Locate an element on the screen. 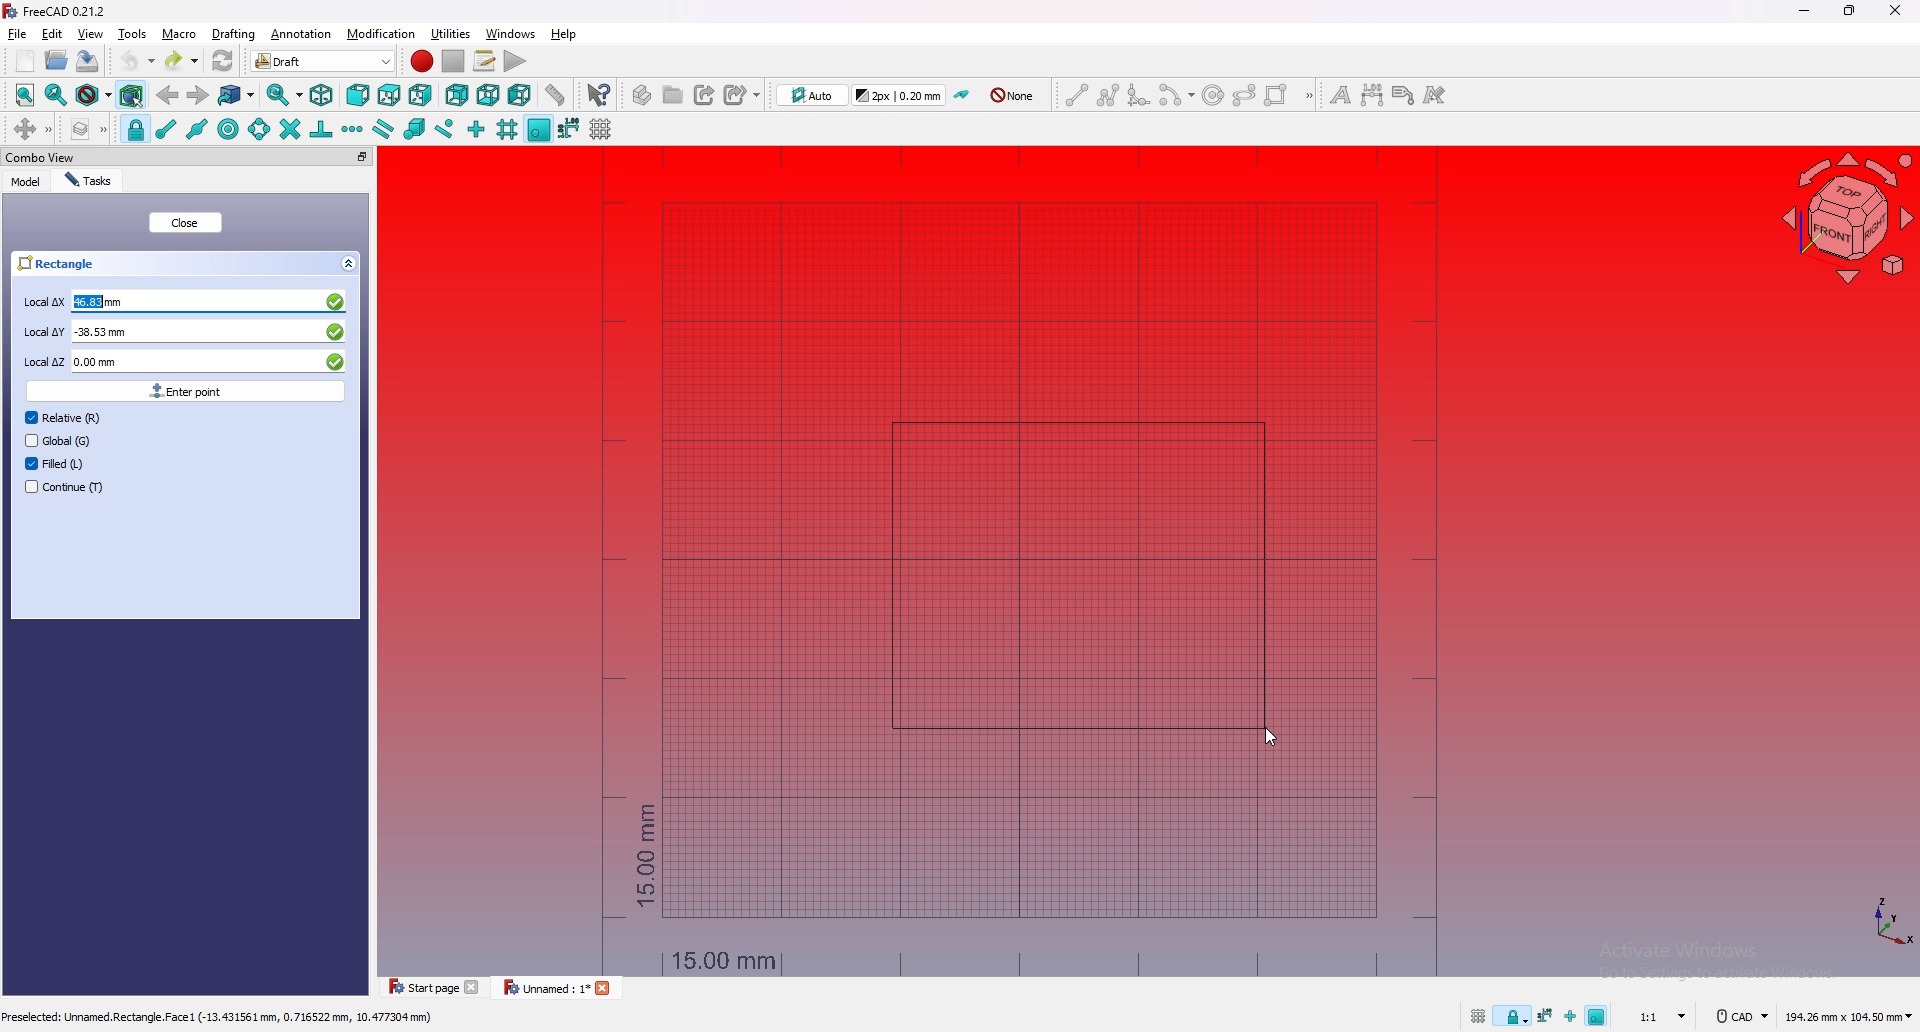 The image size is (1920, 1032). macro is located at coordinates (179, 34).